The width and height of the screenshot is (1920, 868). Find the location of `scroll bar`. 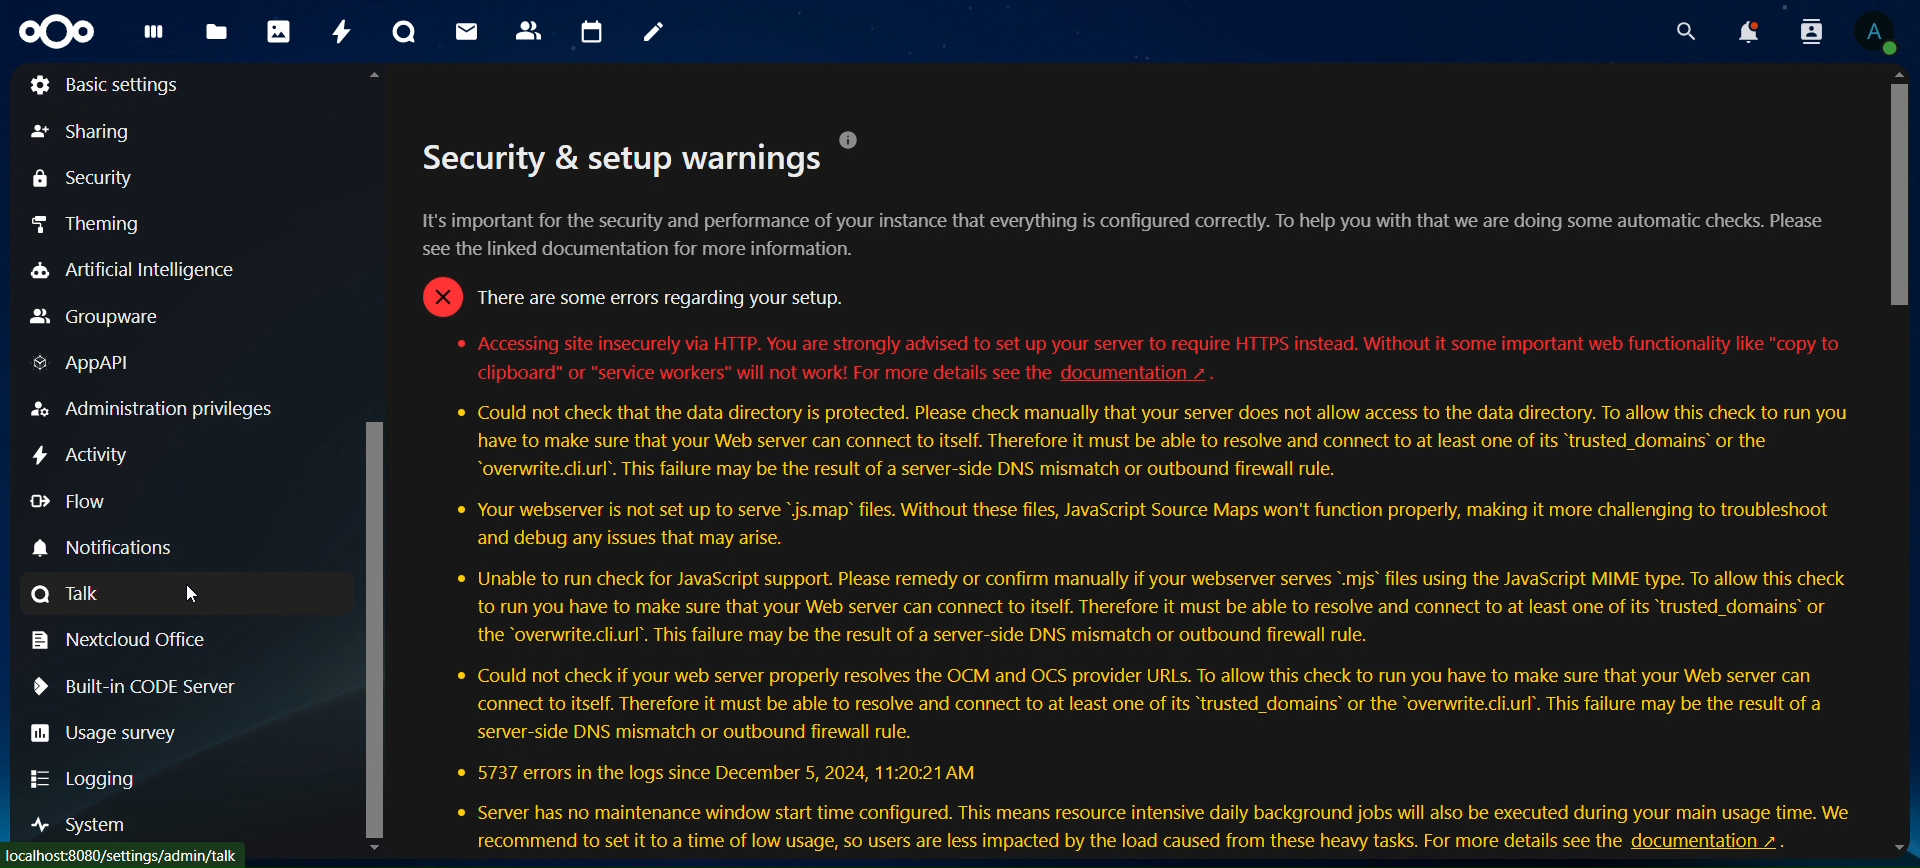

scroll bar is located at coordinates (1902, 463).